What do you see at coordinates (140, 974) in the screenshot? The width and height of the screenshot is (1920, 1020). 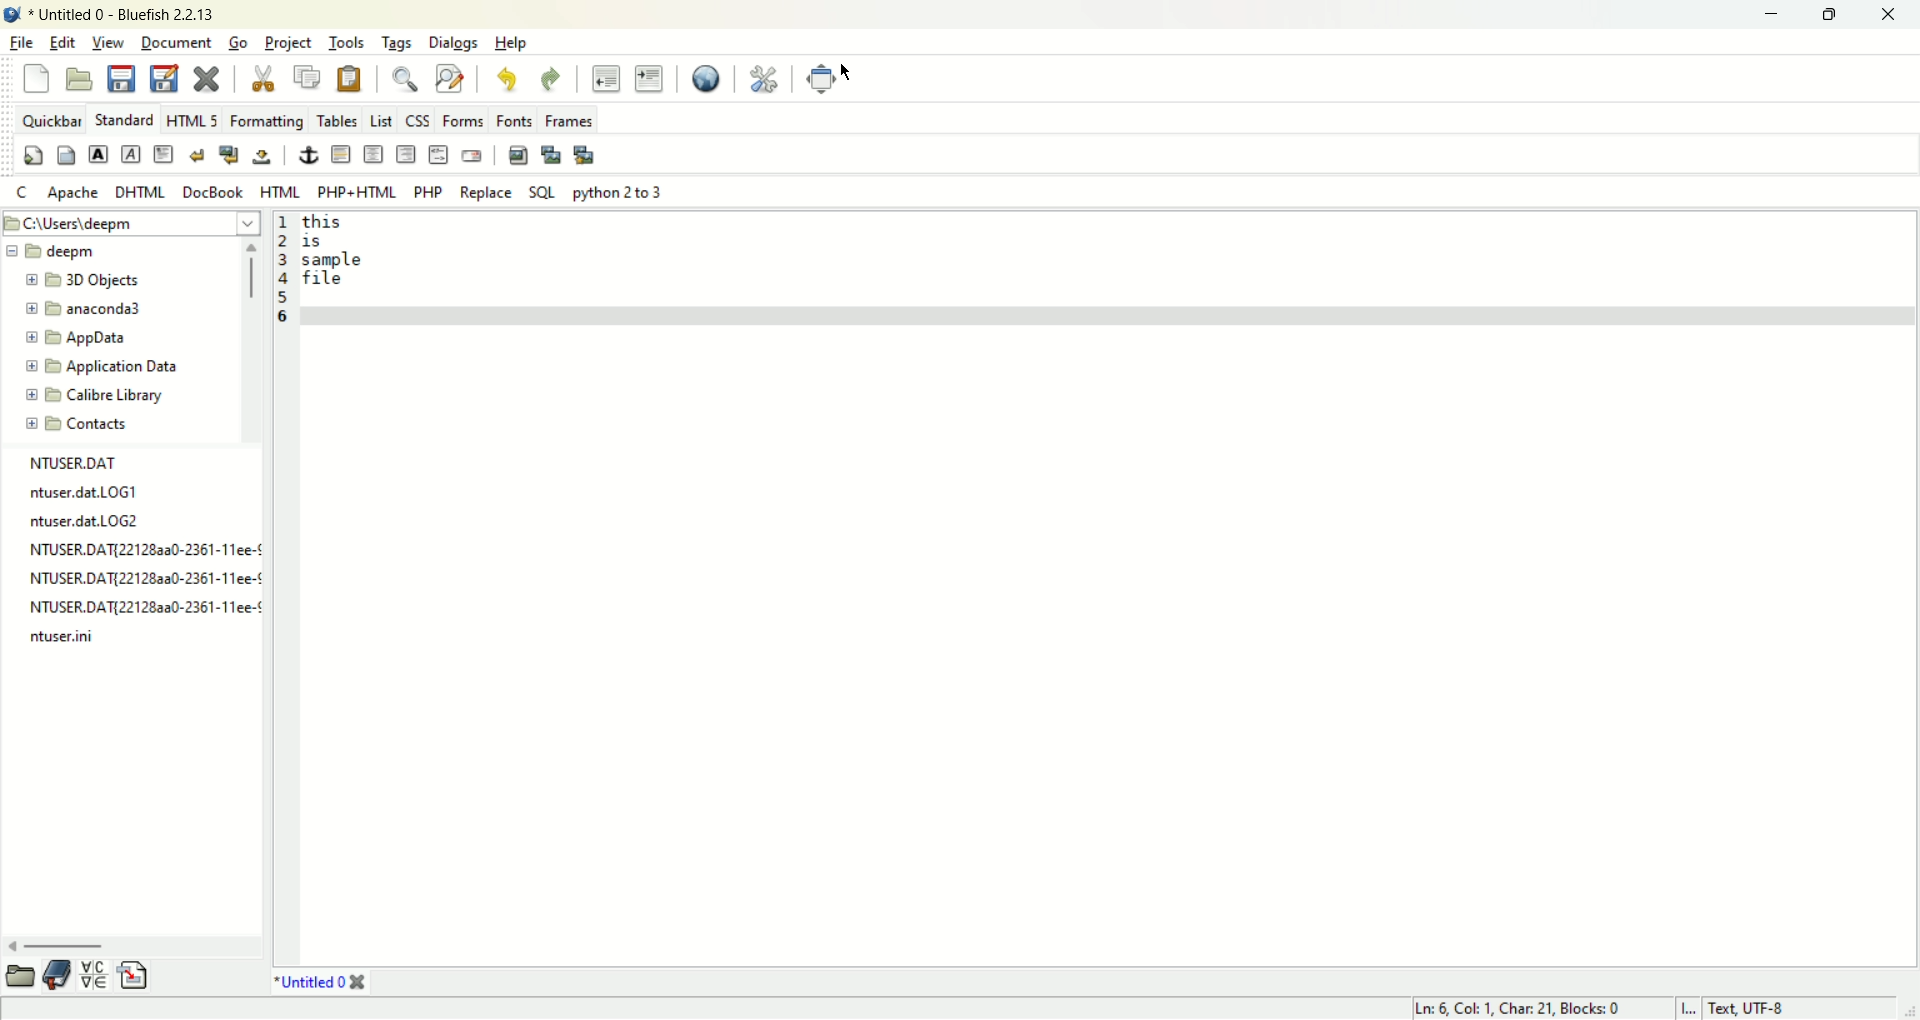 I see `insert file` at bounding box center [140, 974].